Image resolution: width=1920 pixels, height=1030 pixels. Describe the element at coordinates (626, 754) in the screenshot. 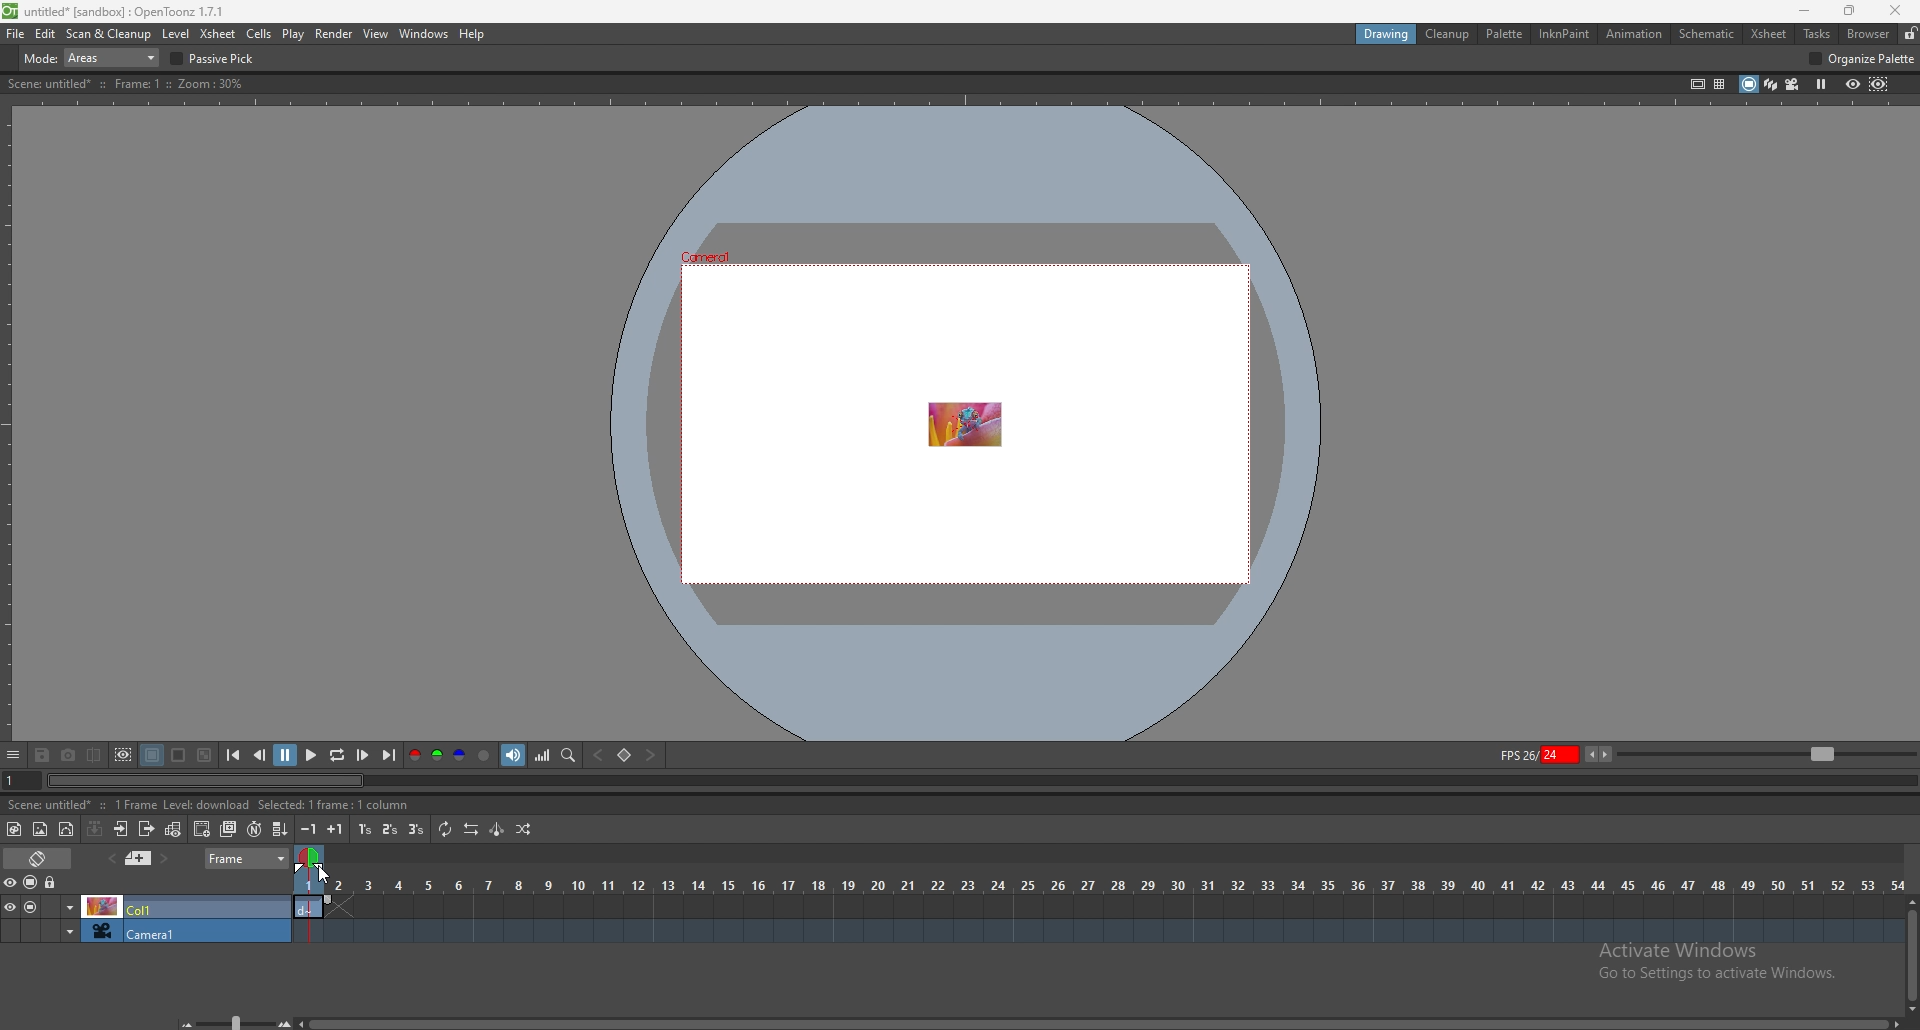

I see `set key` at that location.